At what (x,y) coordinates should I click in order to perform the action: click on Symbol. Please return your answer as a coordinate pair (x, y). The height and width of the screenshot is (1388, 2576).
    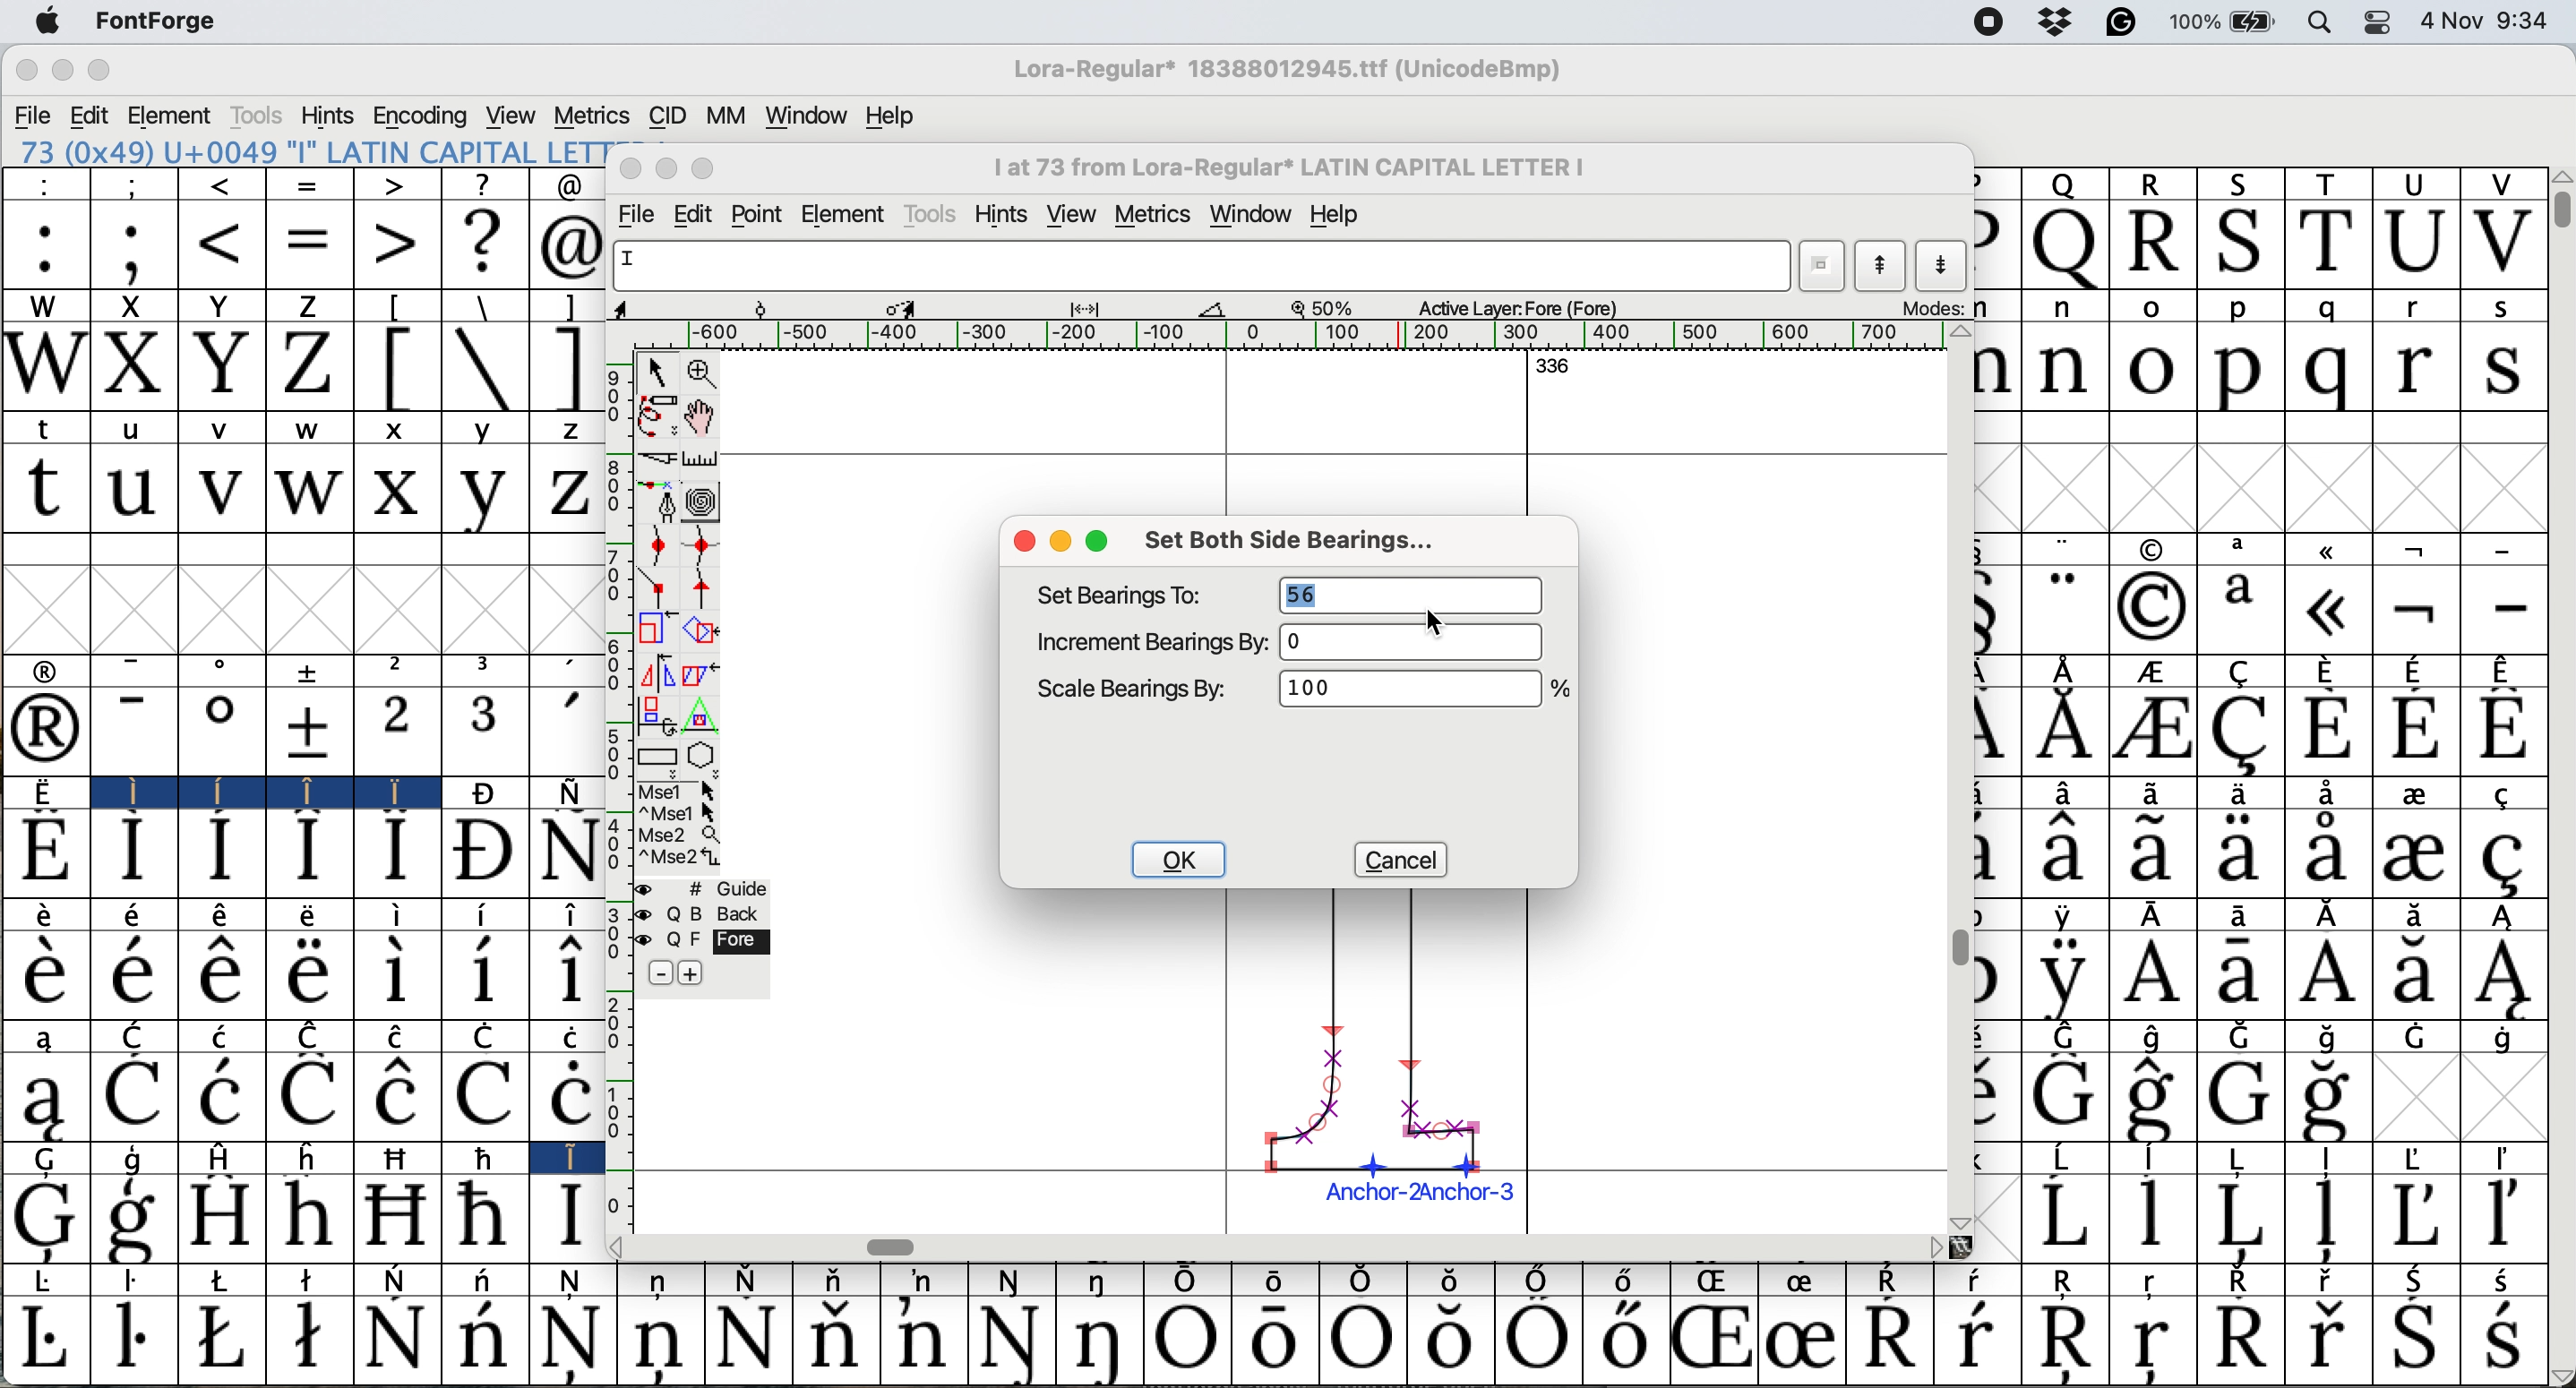
    Looking at the image, I should click on (2246, 1037).